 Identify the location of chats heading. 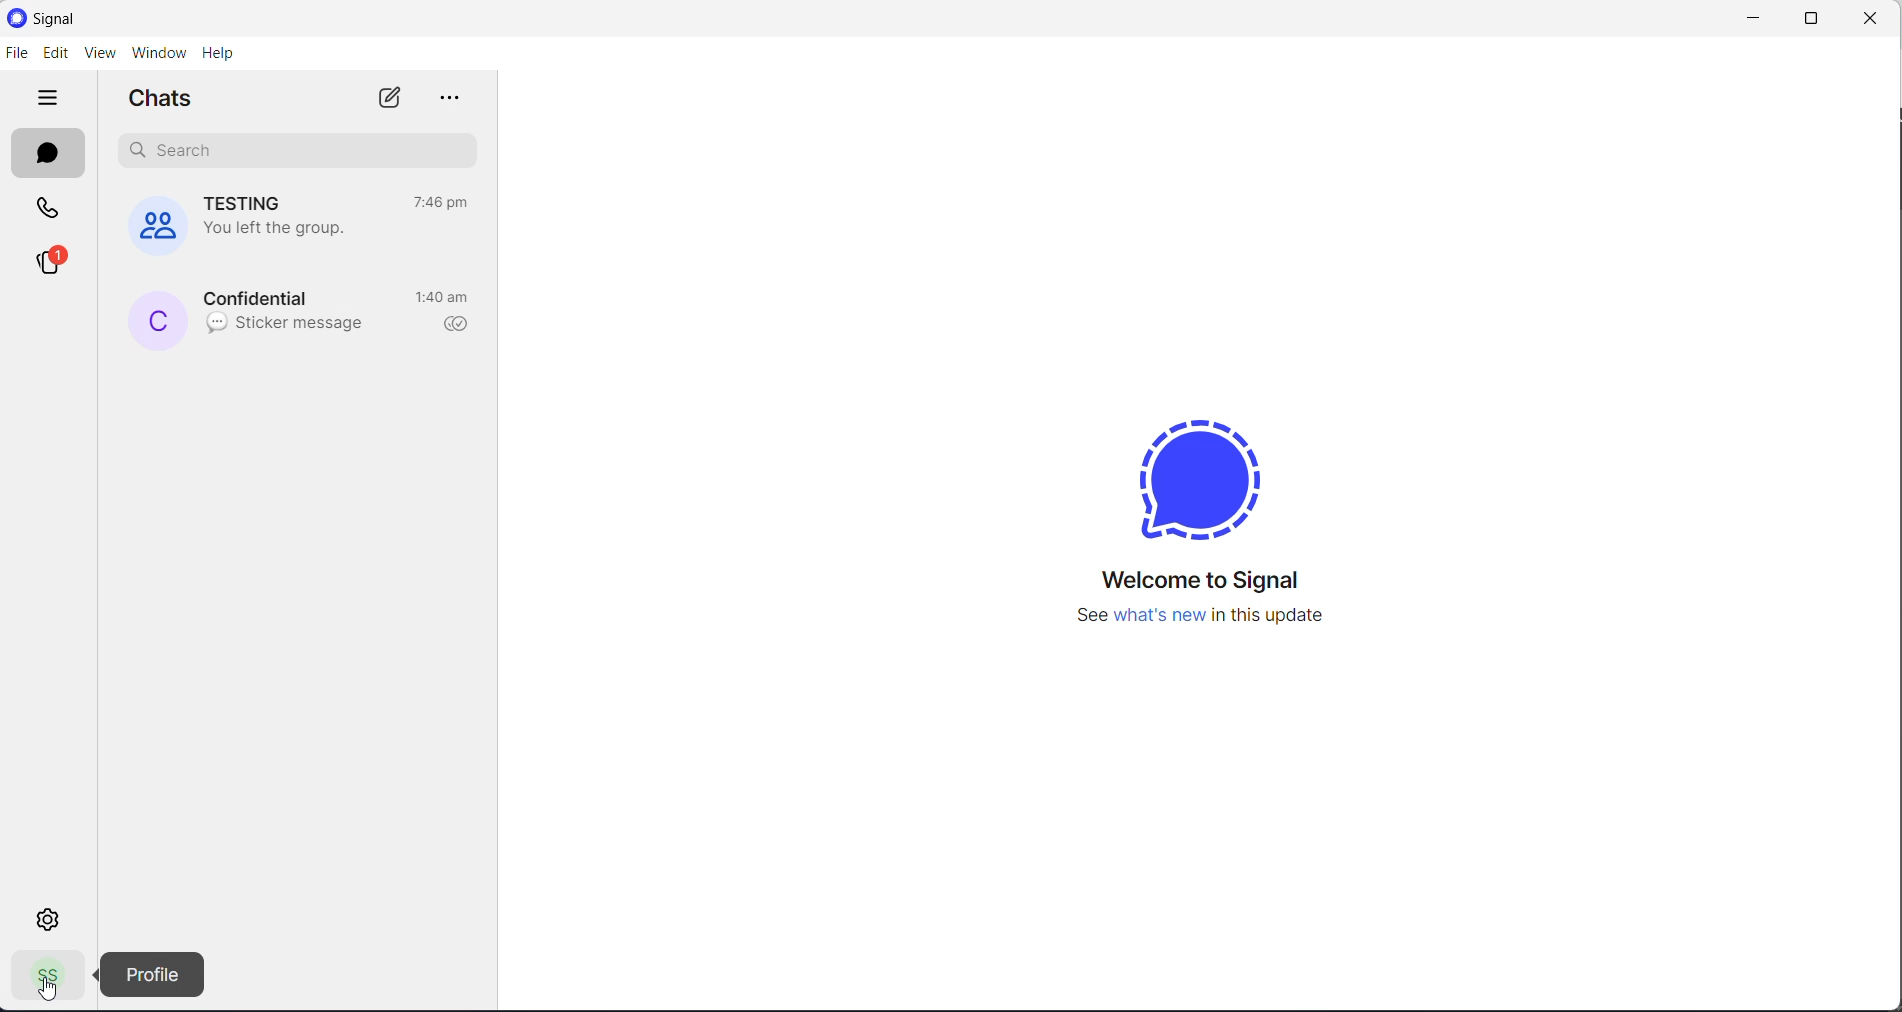
(167, 100).